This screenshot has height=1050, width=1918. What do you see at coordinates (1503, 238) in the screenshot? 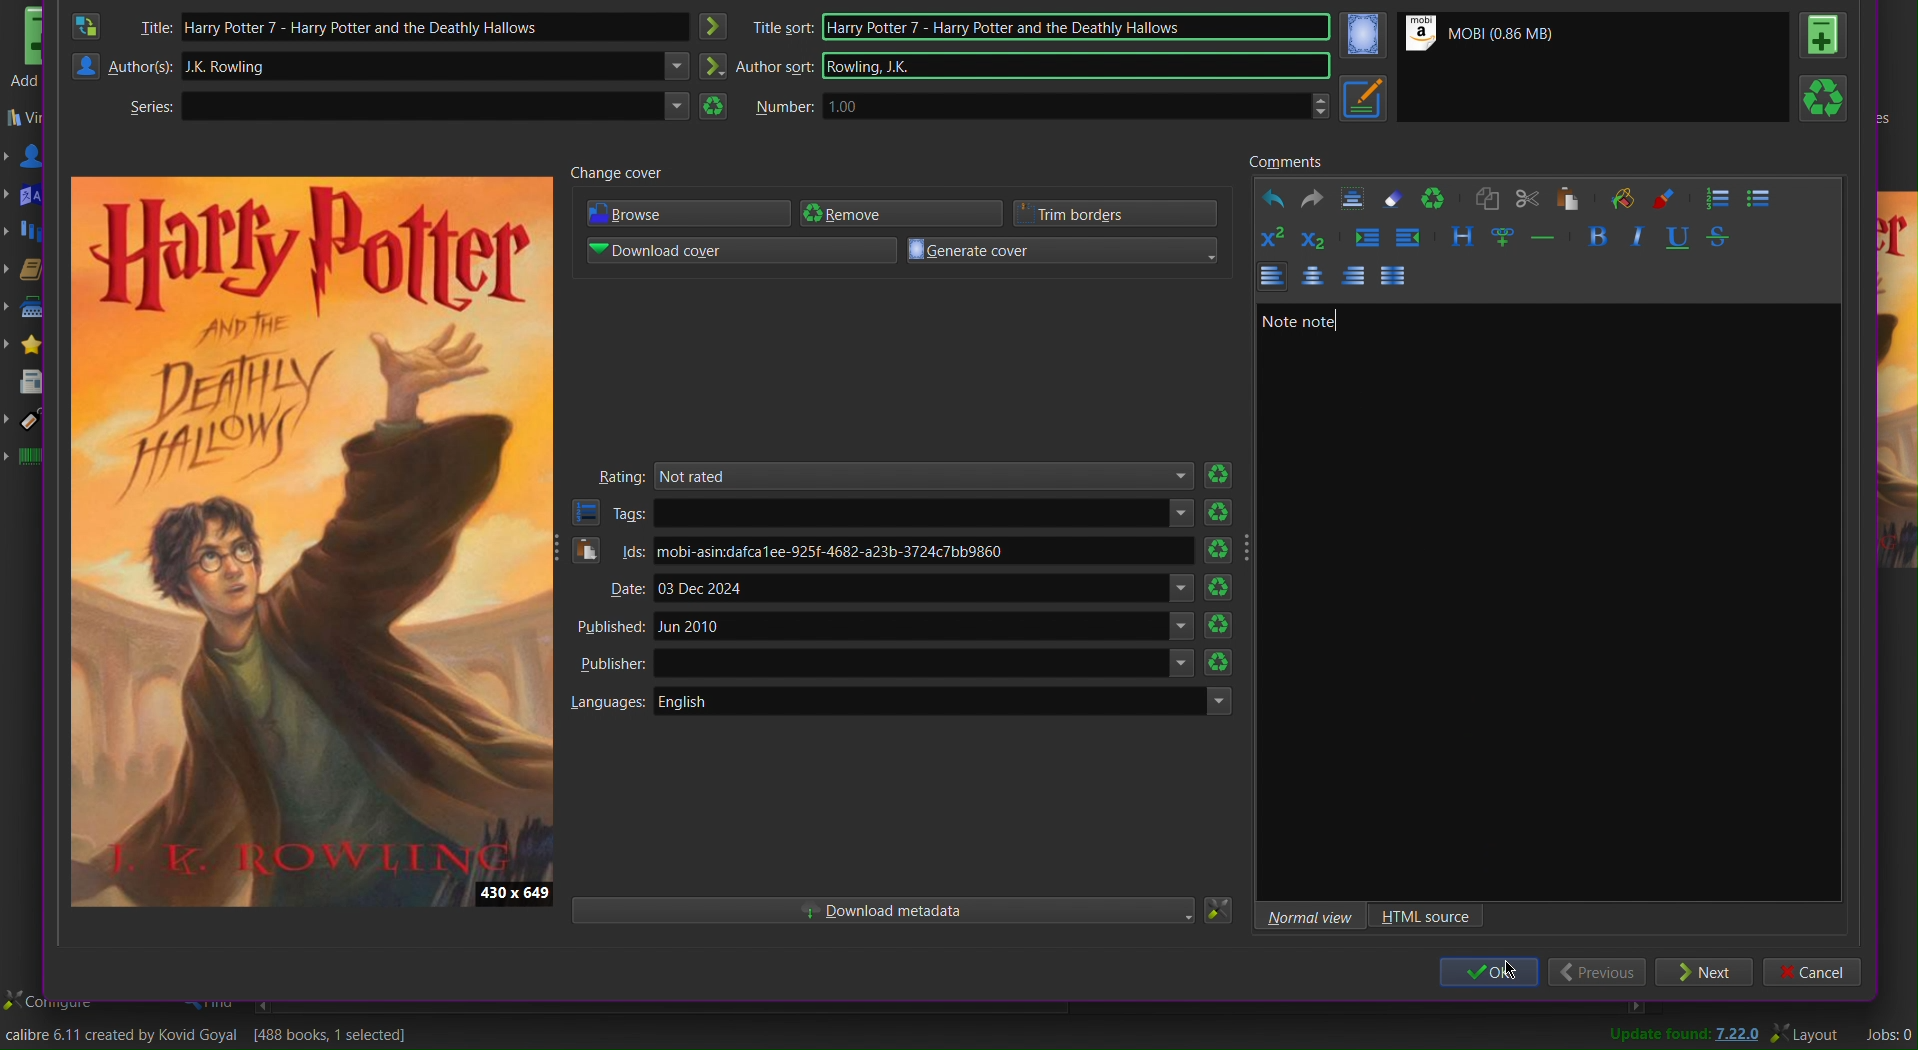
I see `Insert link and image` at bounding box center [1503, 238].